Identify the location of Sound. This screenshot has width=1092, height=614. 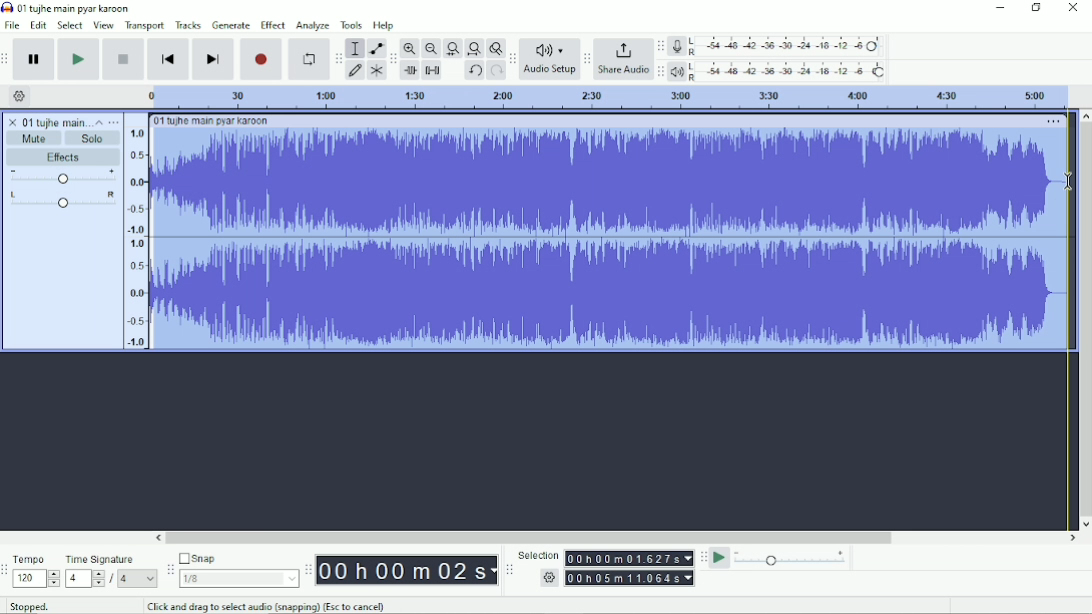
(135, 232).